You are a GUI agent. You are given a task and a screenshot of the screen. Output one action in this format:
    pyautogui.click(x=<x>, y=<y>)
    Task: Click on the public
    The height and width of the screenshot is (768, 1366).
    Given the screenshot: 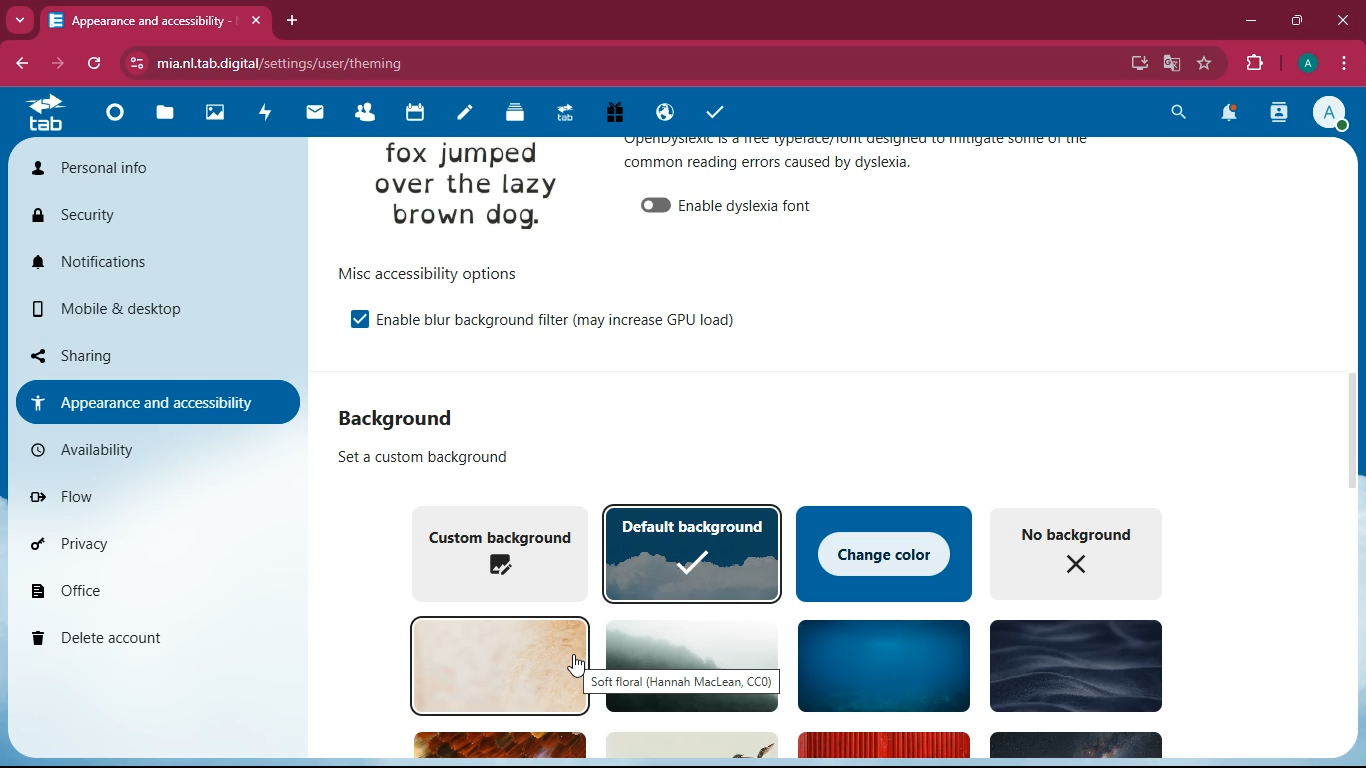 What is the action you would take?
    pyautogui.click(x=663, y=116)
    